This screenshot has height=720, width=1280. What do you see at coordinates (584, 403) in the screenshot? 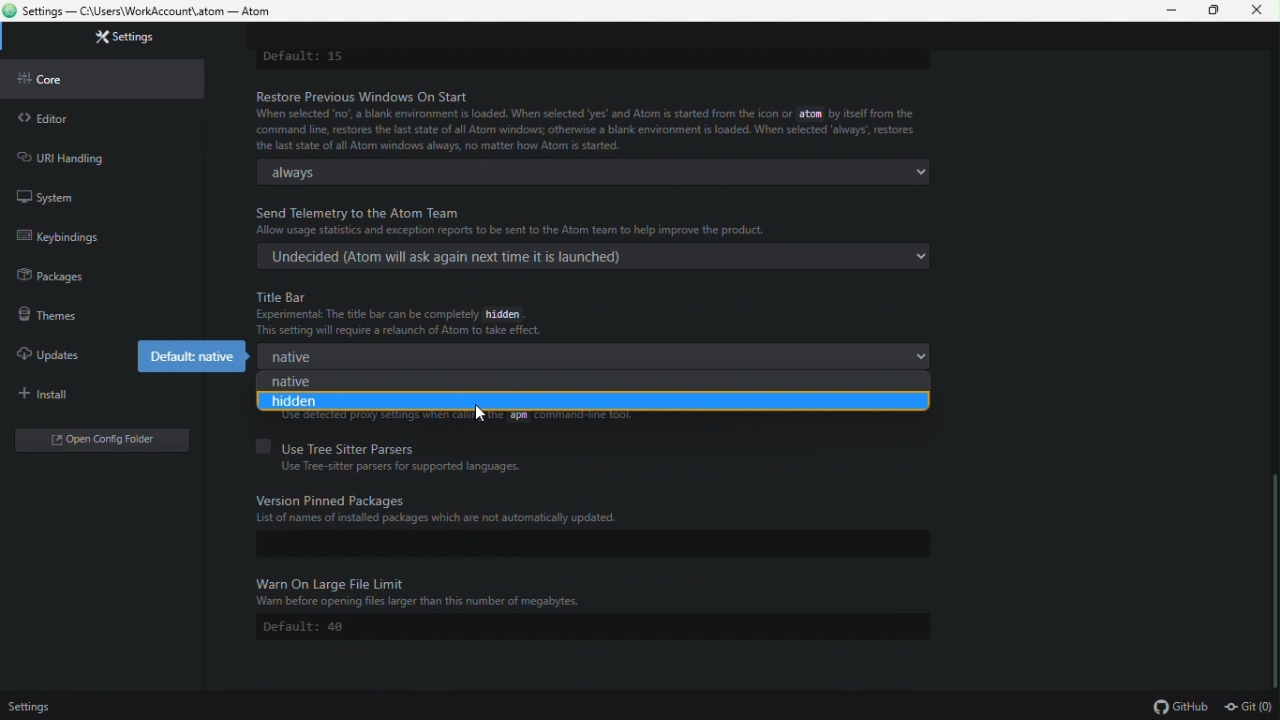
I see `hidden ` at bounding box center [584, 403].